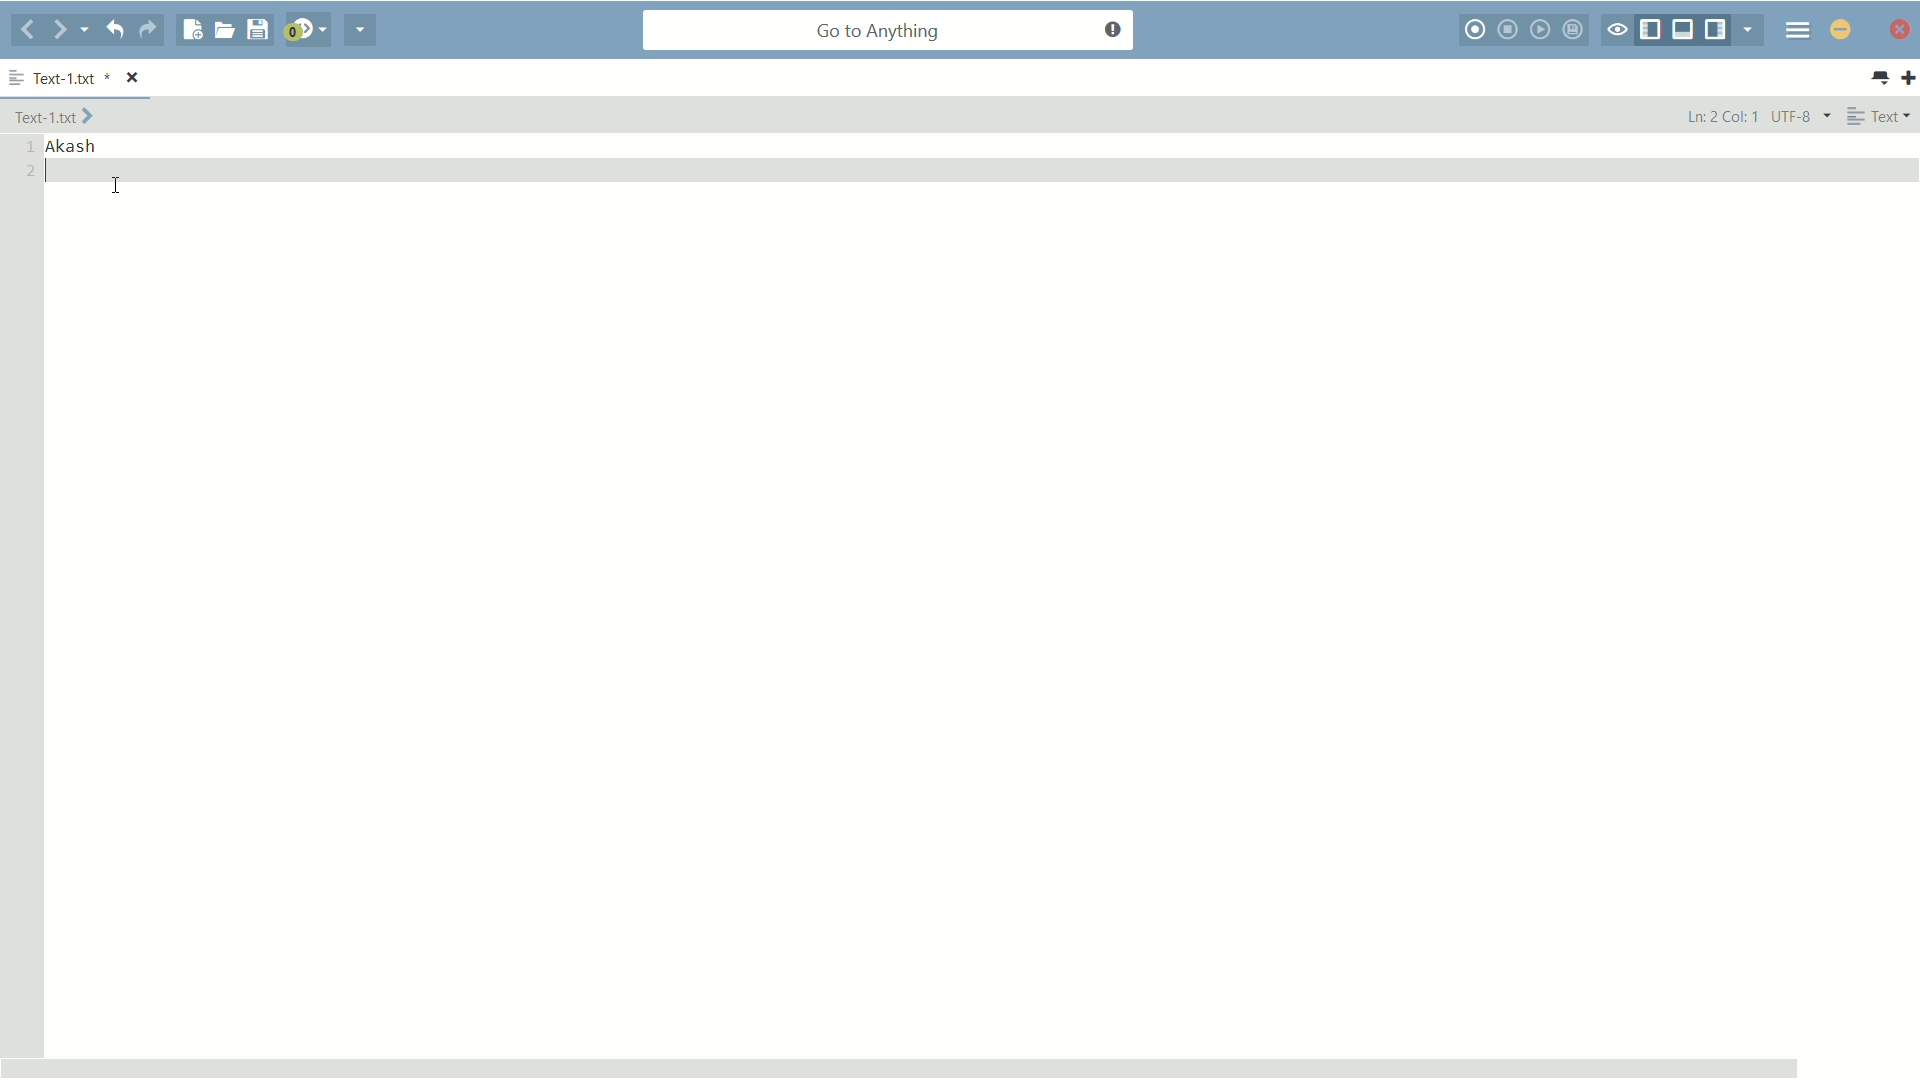 The width and height of the screenshot is (1920, 1080). I want to click on show/hide bottom panel, so click(1684, 30).